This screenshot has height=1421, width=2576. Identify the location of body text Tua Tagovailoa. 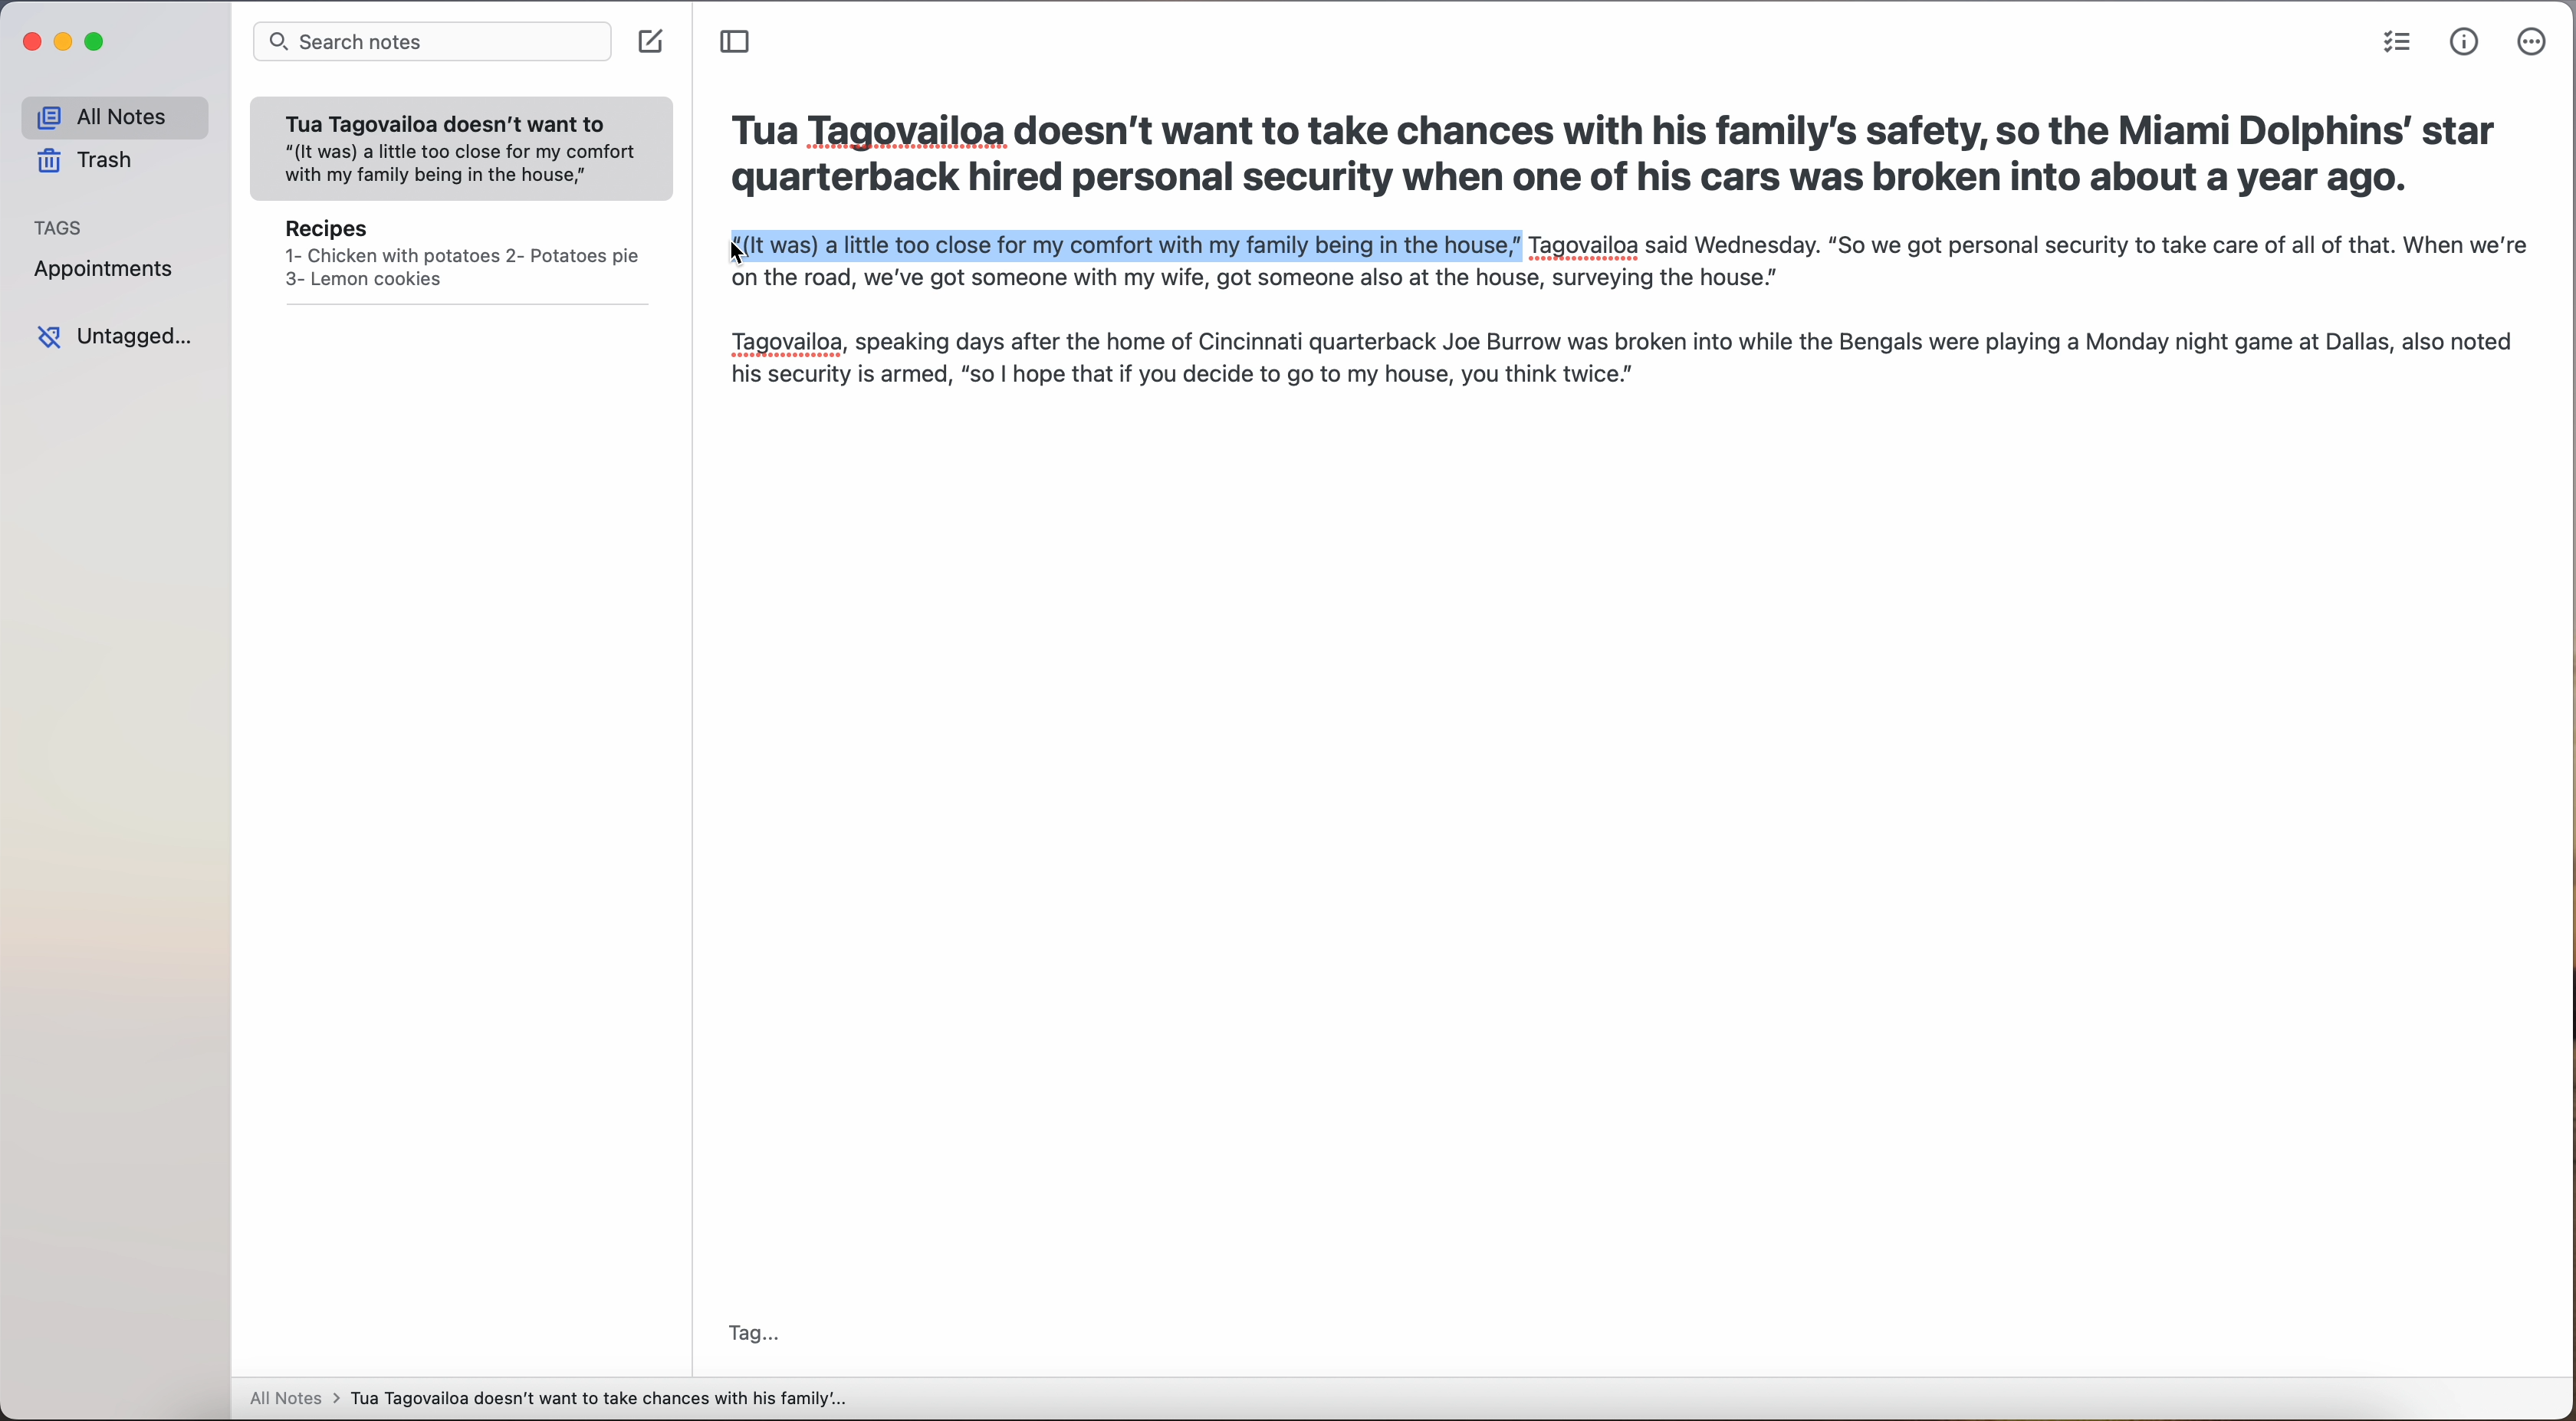
(1623, 337).